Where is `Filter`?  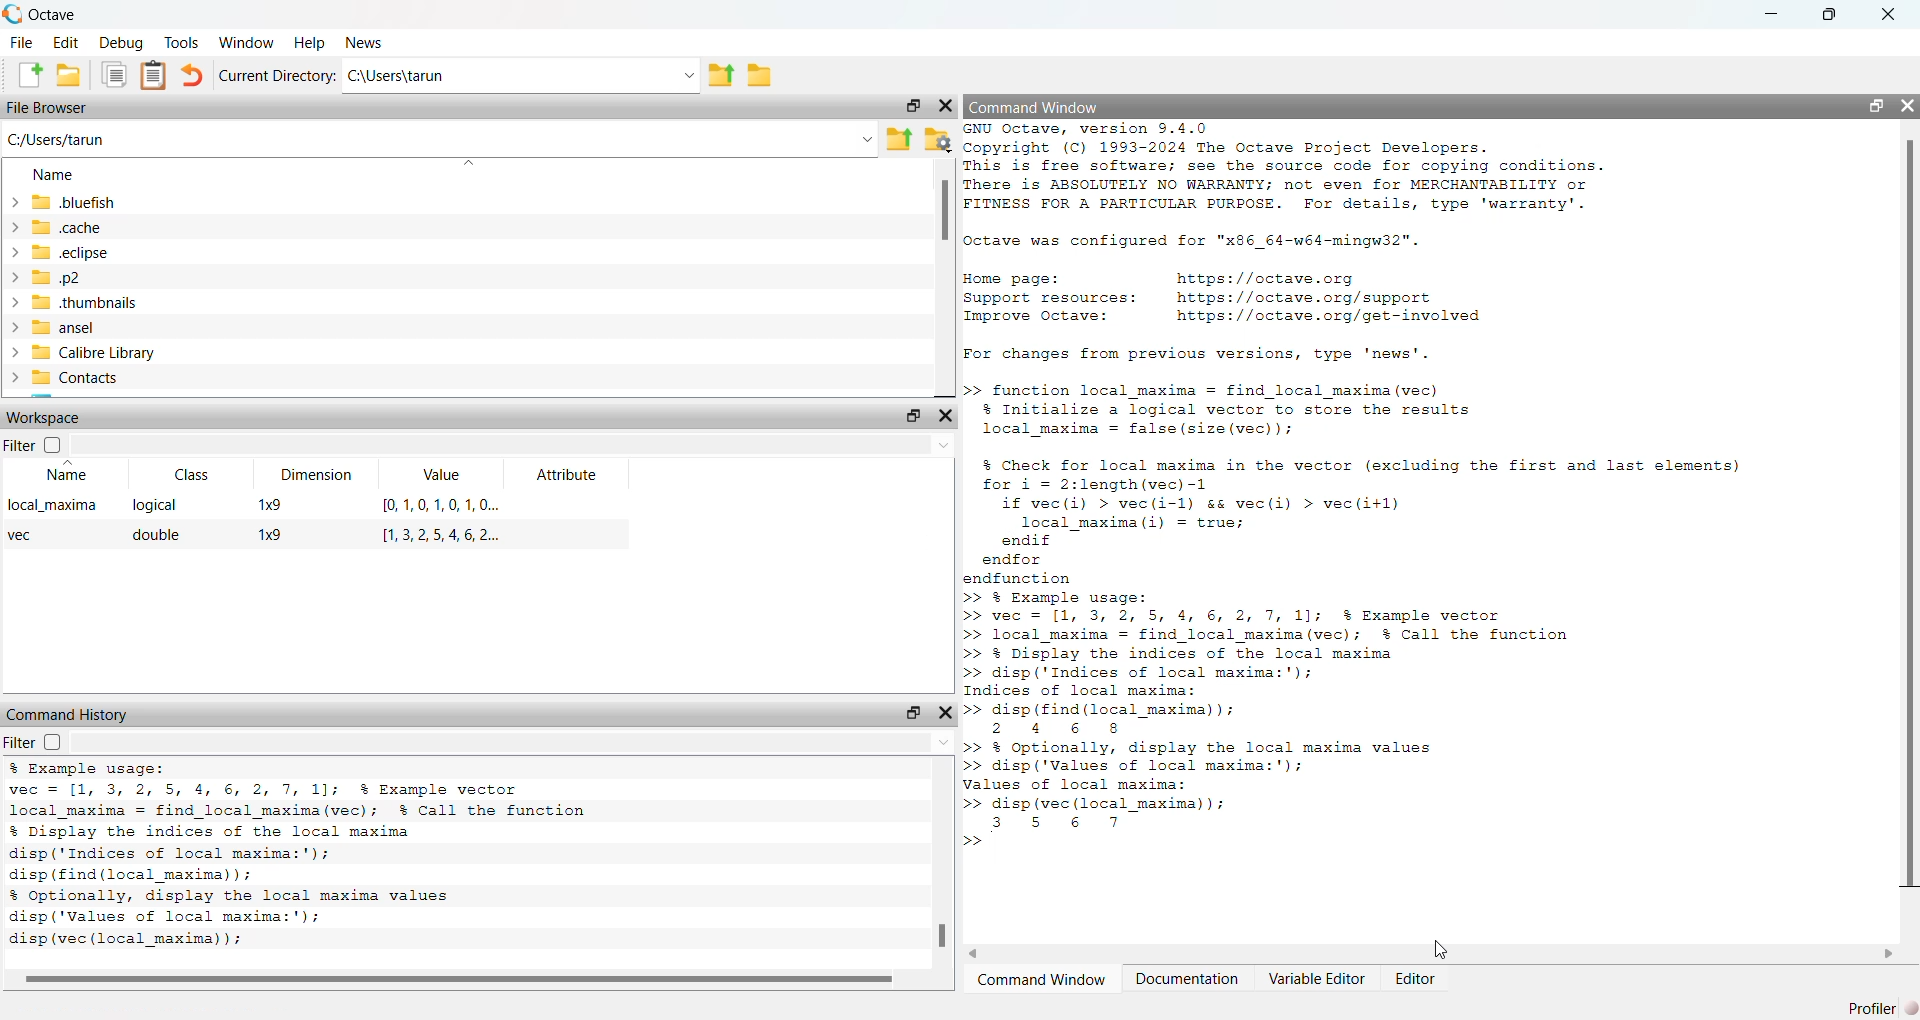
Filter is located at coordinates (33, 741).